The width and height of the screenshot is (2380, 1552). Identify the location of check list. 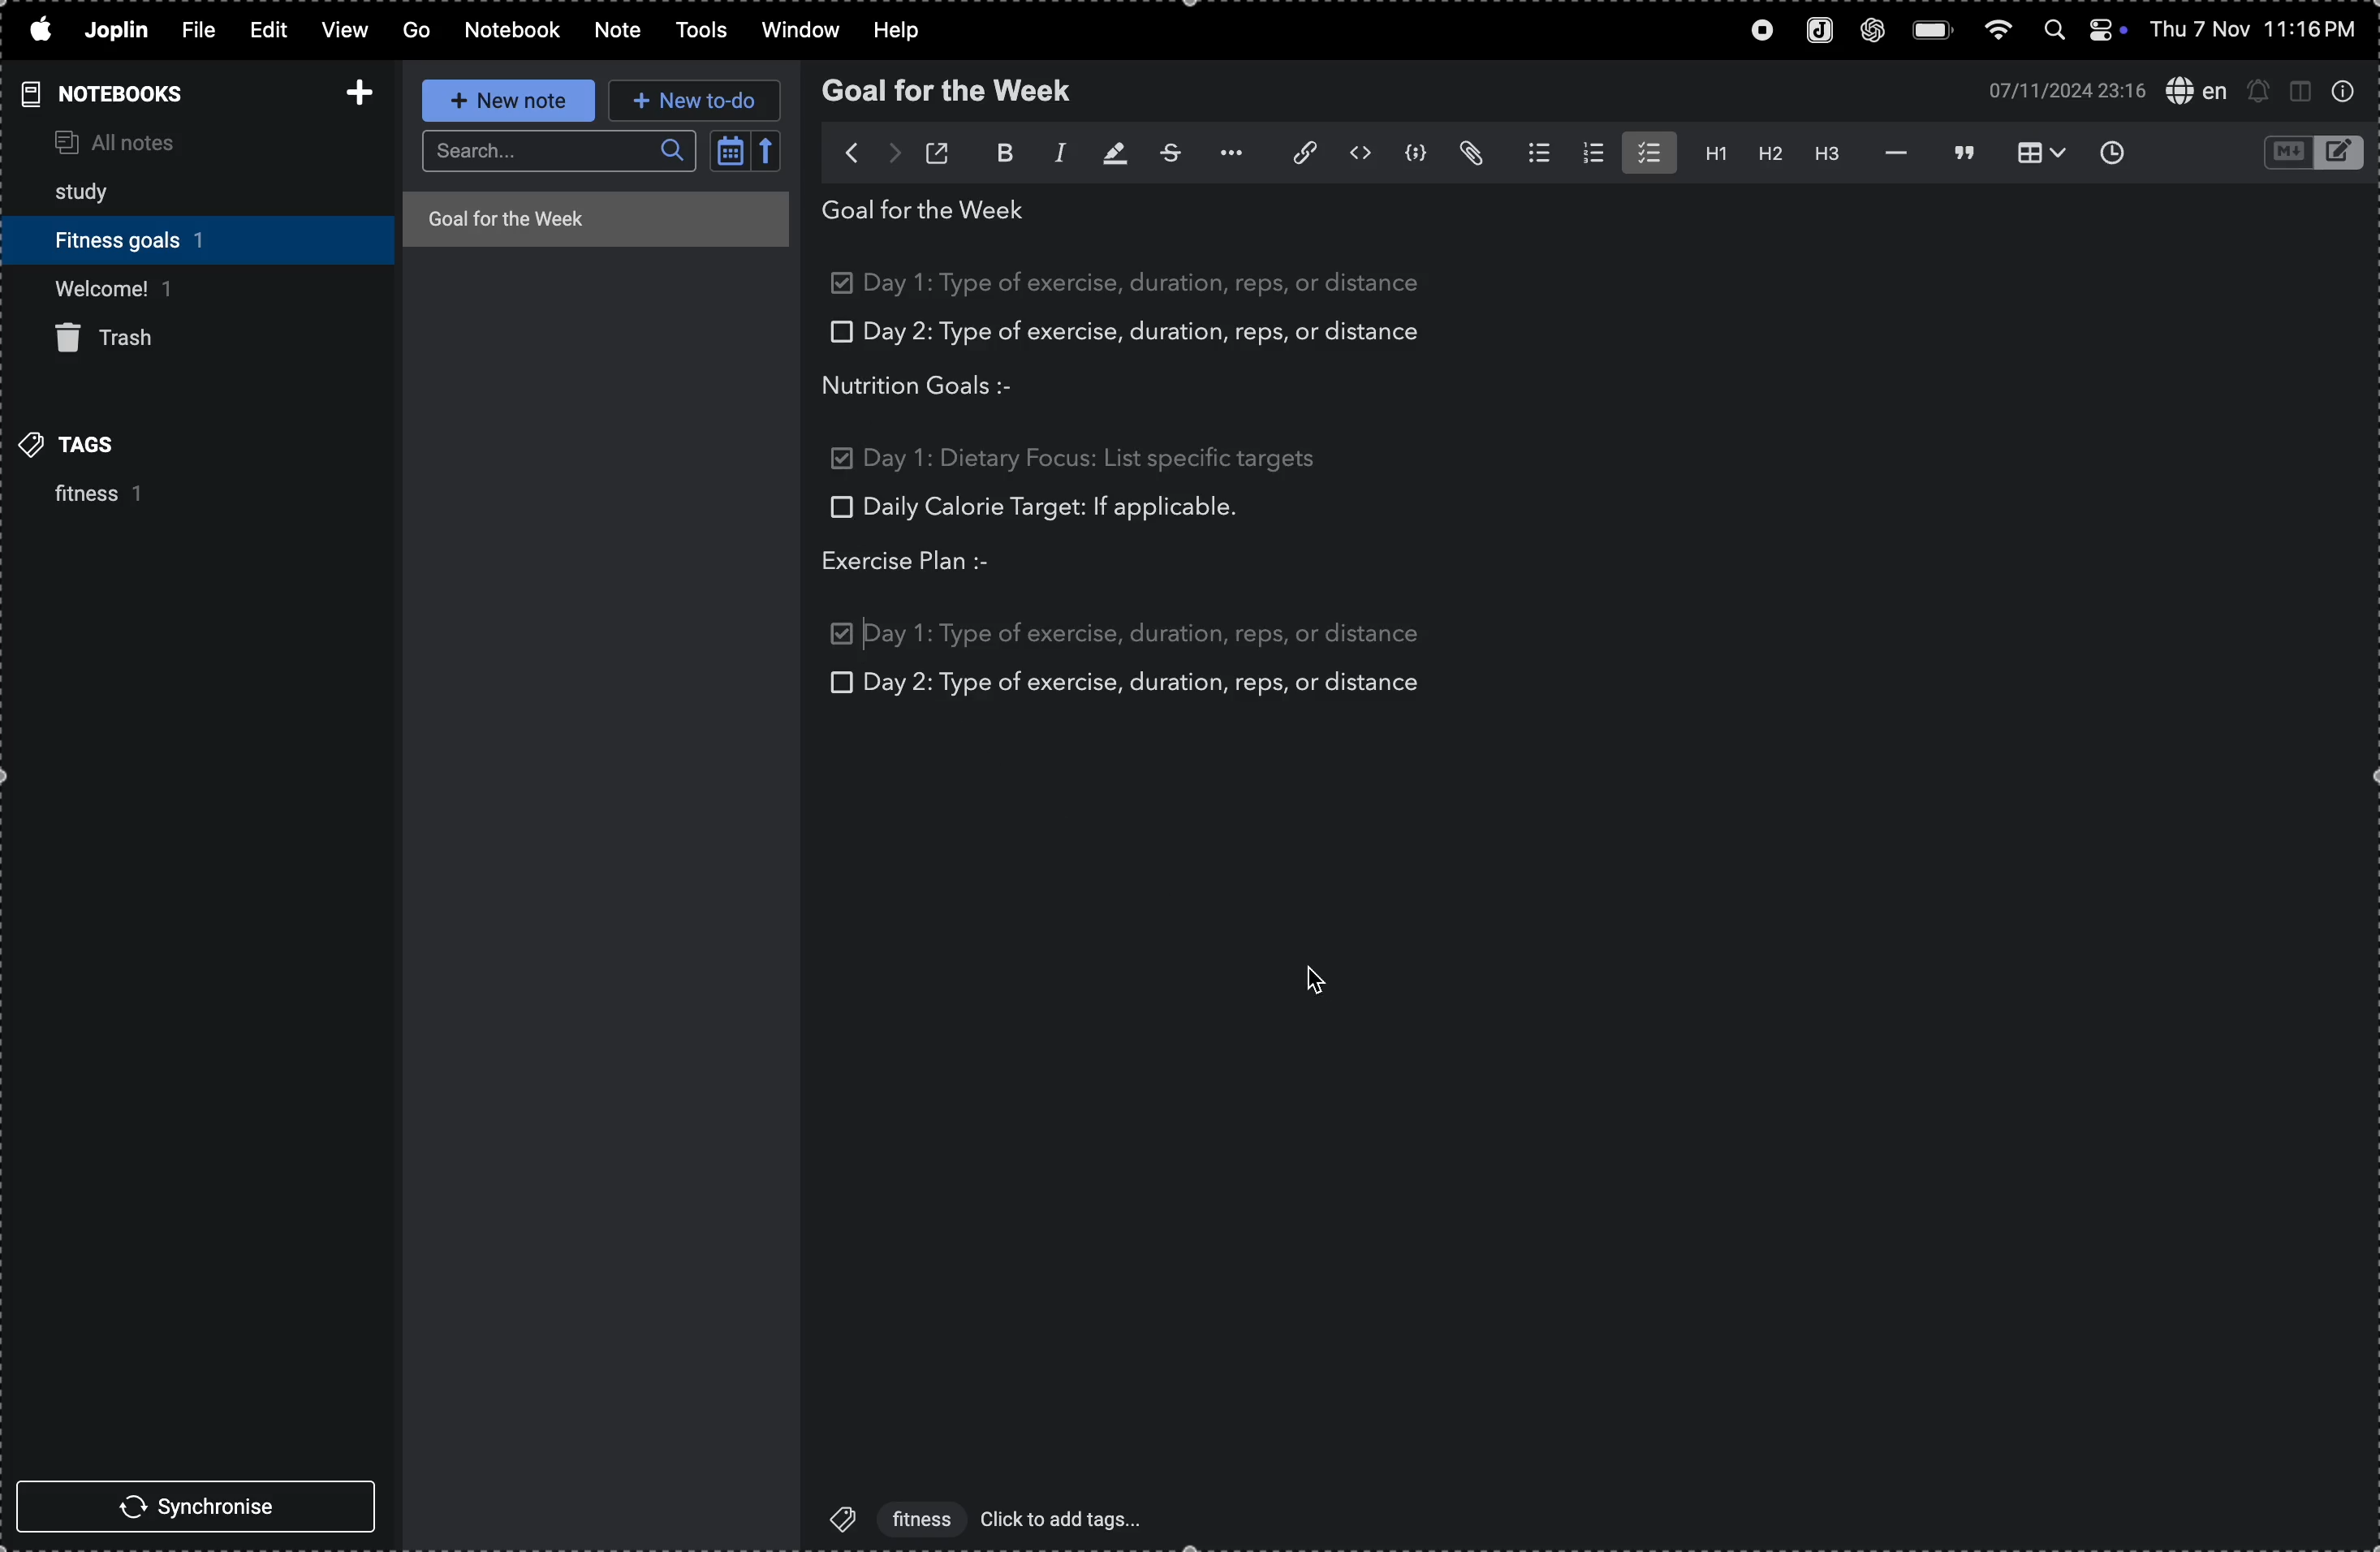
(1647, 152).